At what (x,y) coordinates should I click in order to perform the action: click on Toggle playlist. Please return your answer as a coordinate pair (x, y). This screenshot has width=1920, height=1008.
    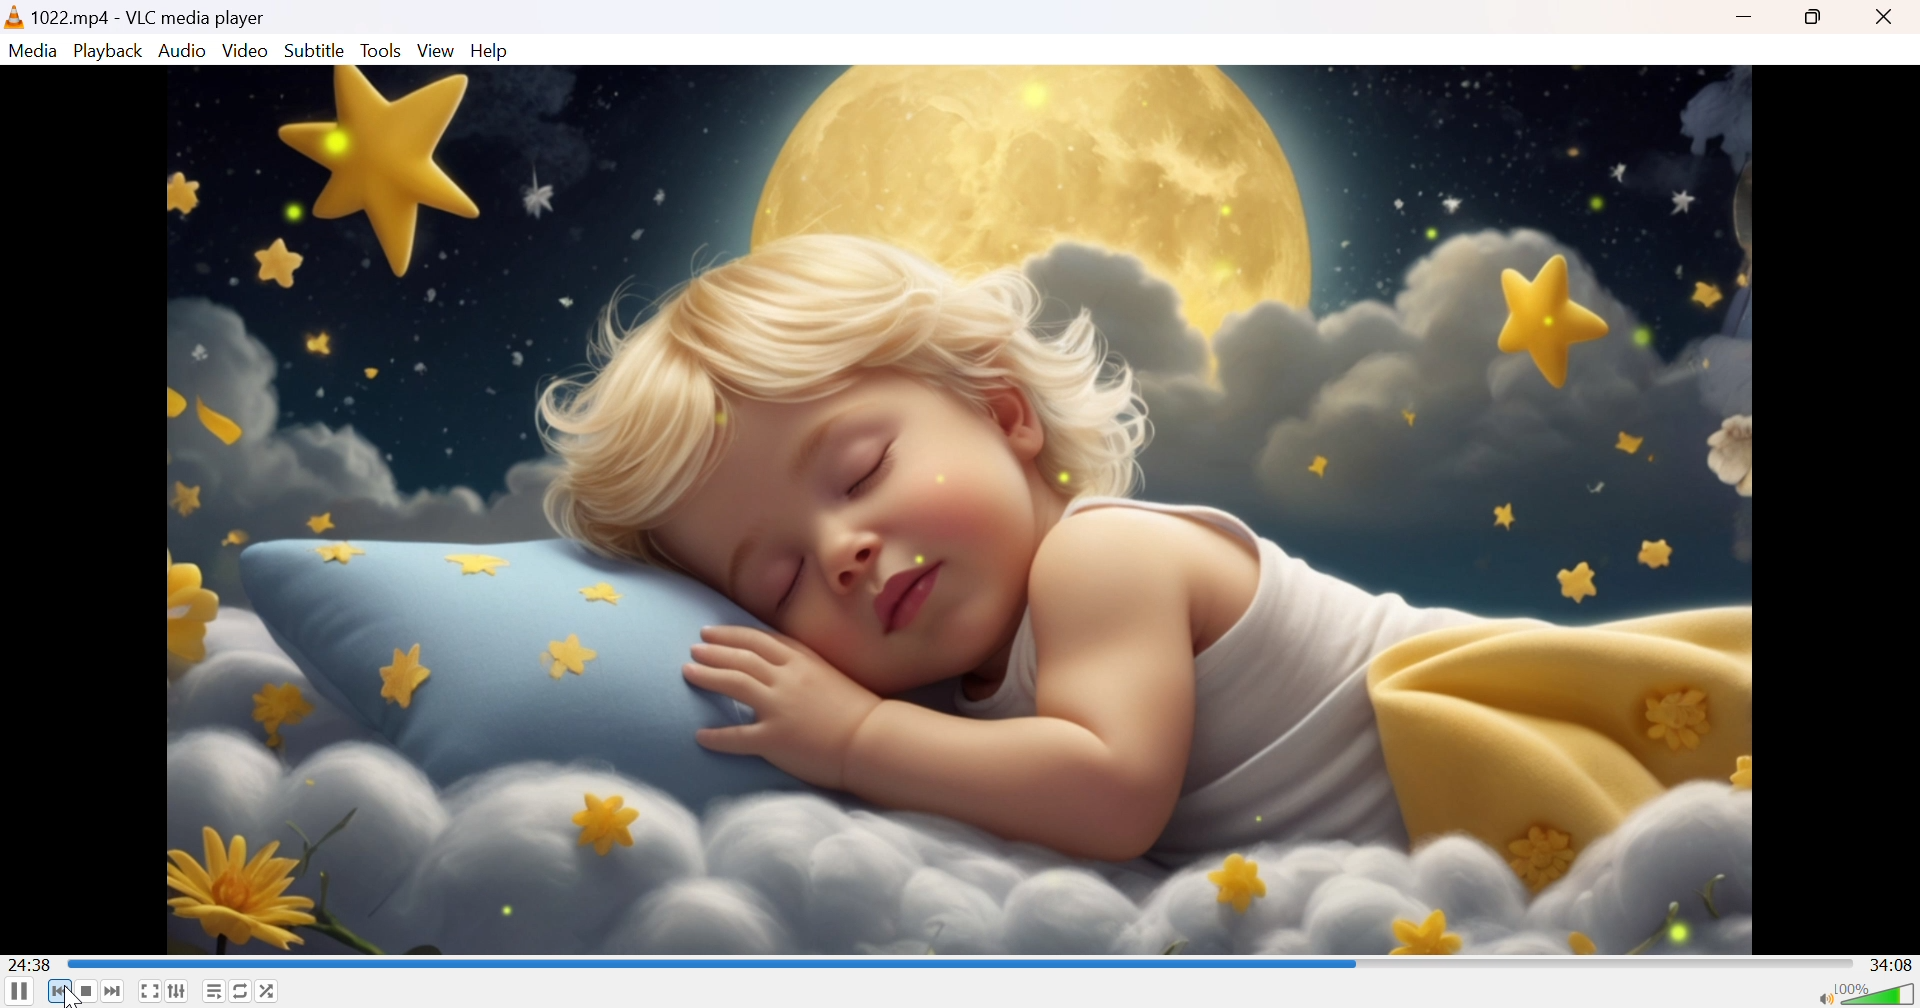
    Looking at the image, I should click on (215, 992).